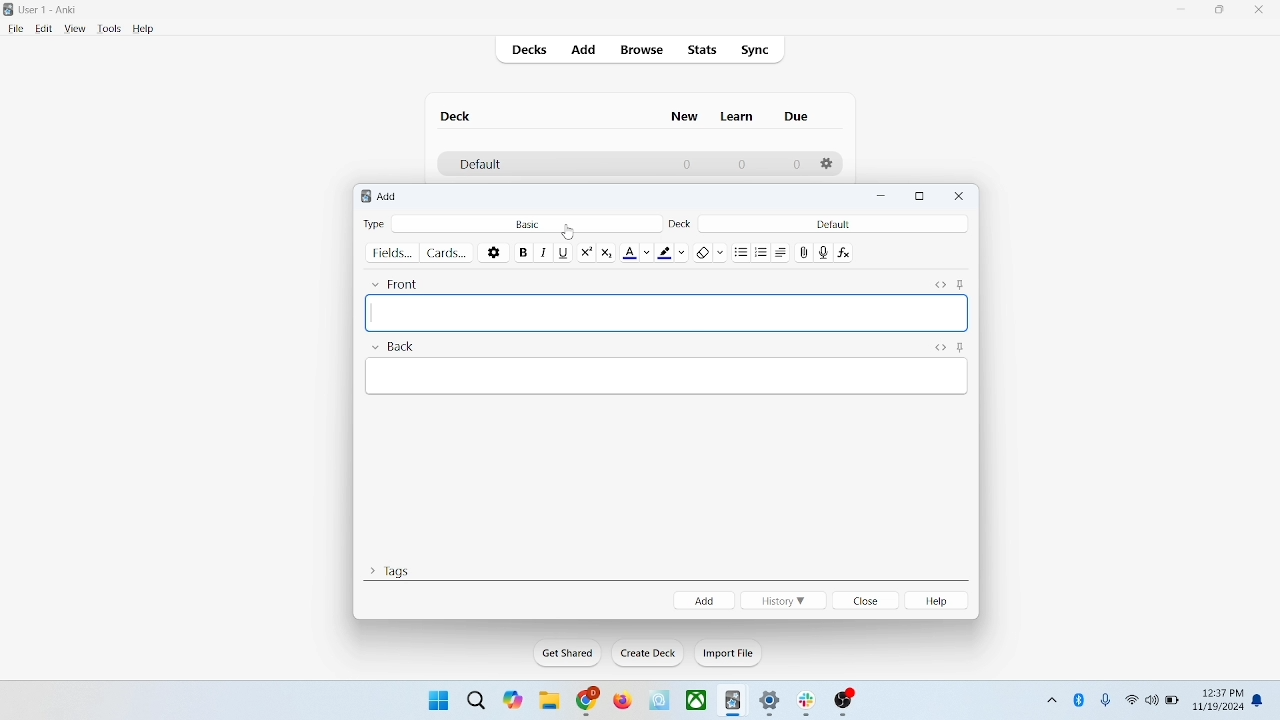  What do you see at coordinates (45, 28) in the screenshot?
I see `edit` at bounding box center [45, 28].